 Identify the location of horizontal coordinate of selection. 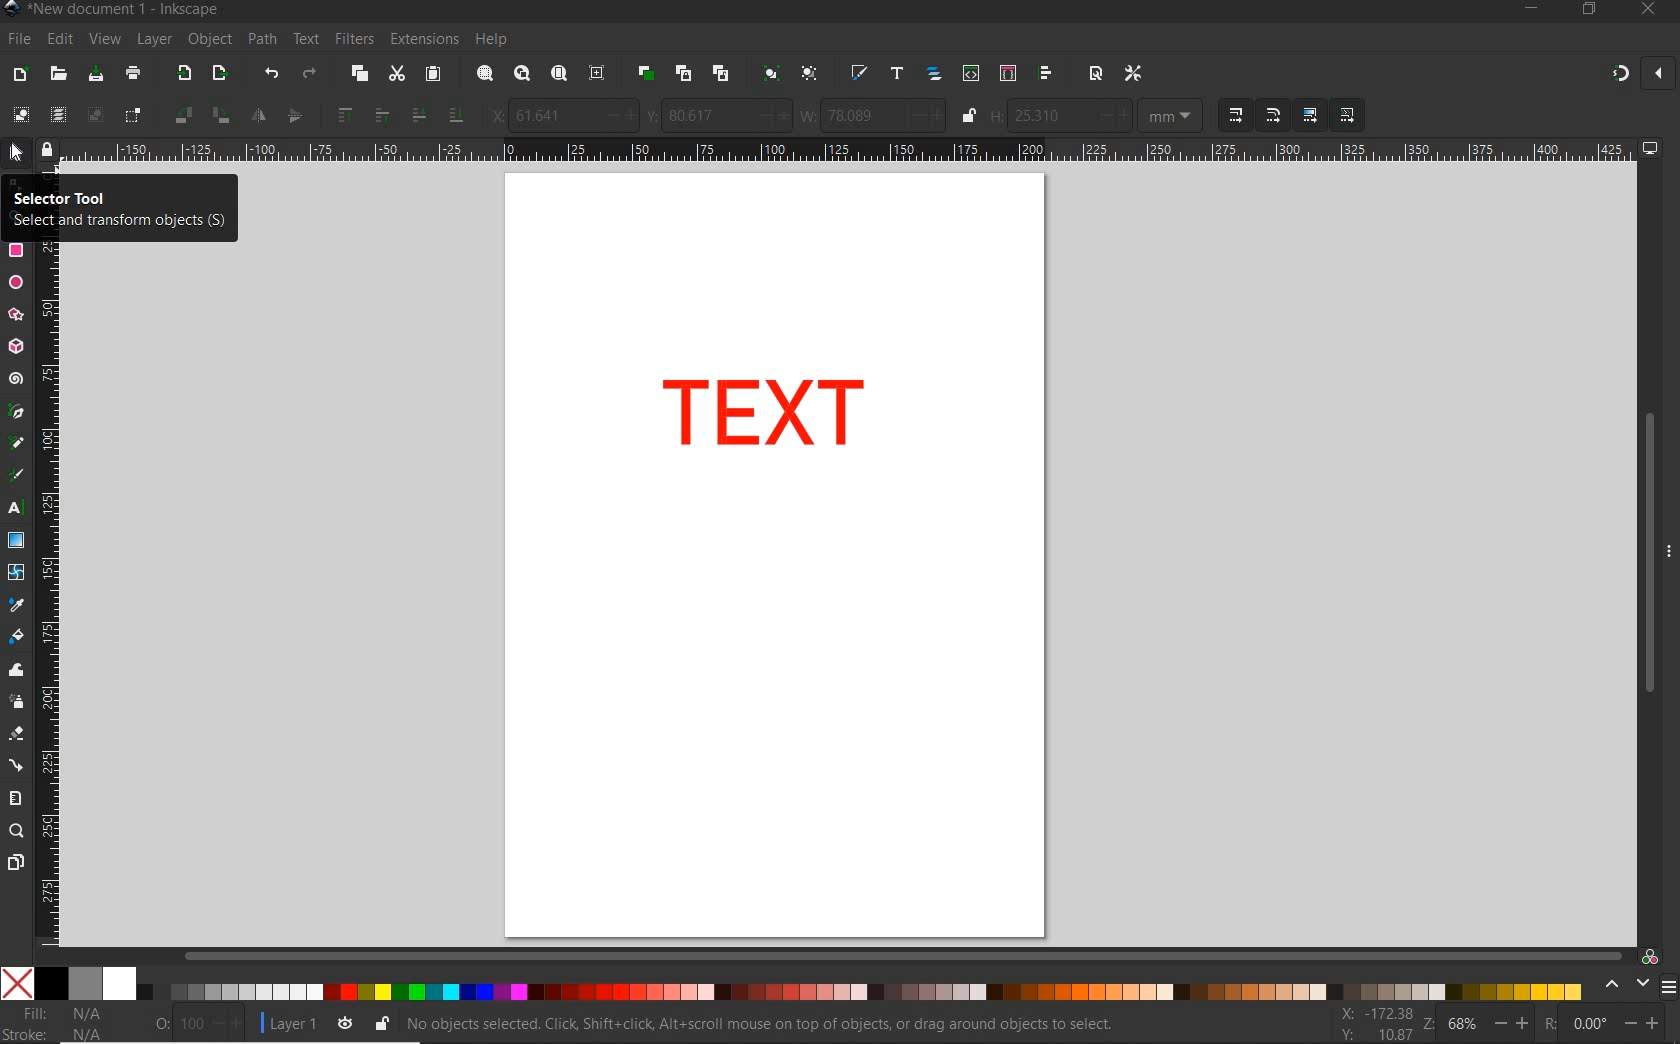
(560, 114).